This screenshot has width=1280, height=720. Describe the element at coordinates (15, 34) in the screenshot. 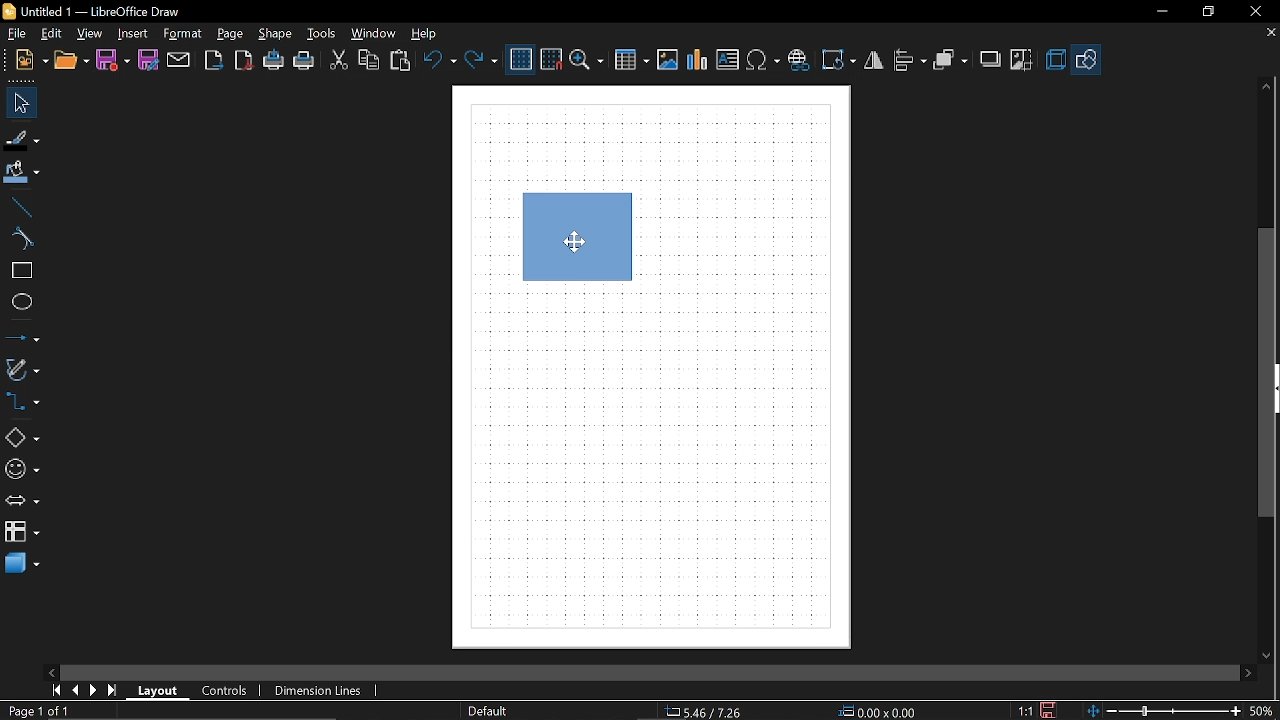

I see `File` at that location.